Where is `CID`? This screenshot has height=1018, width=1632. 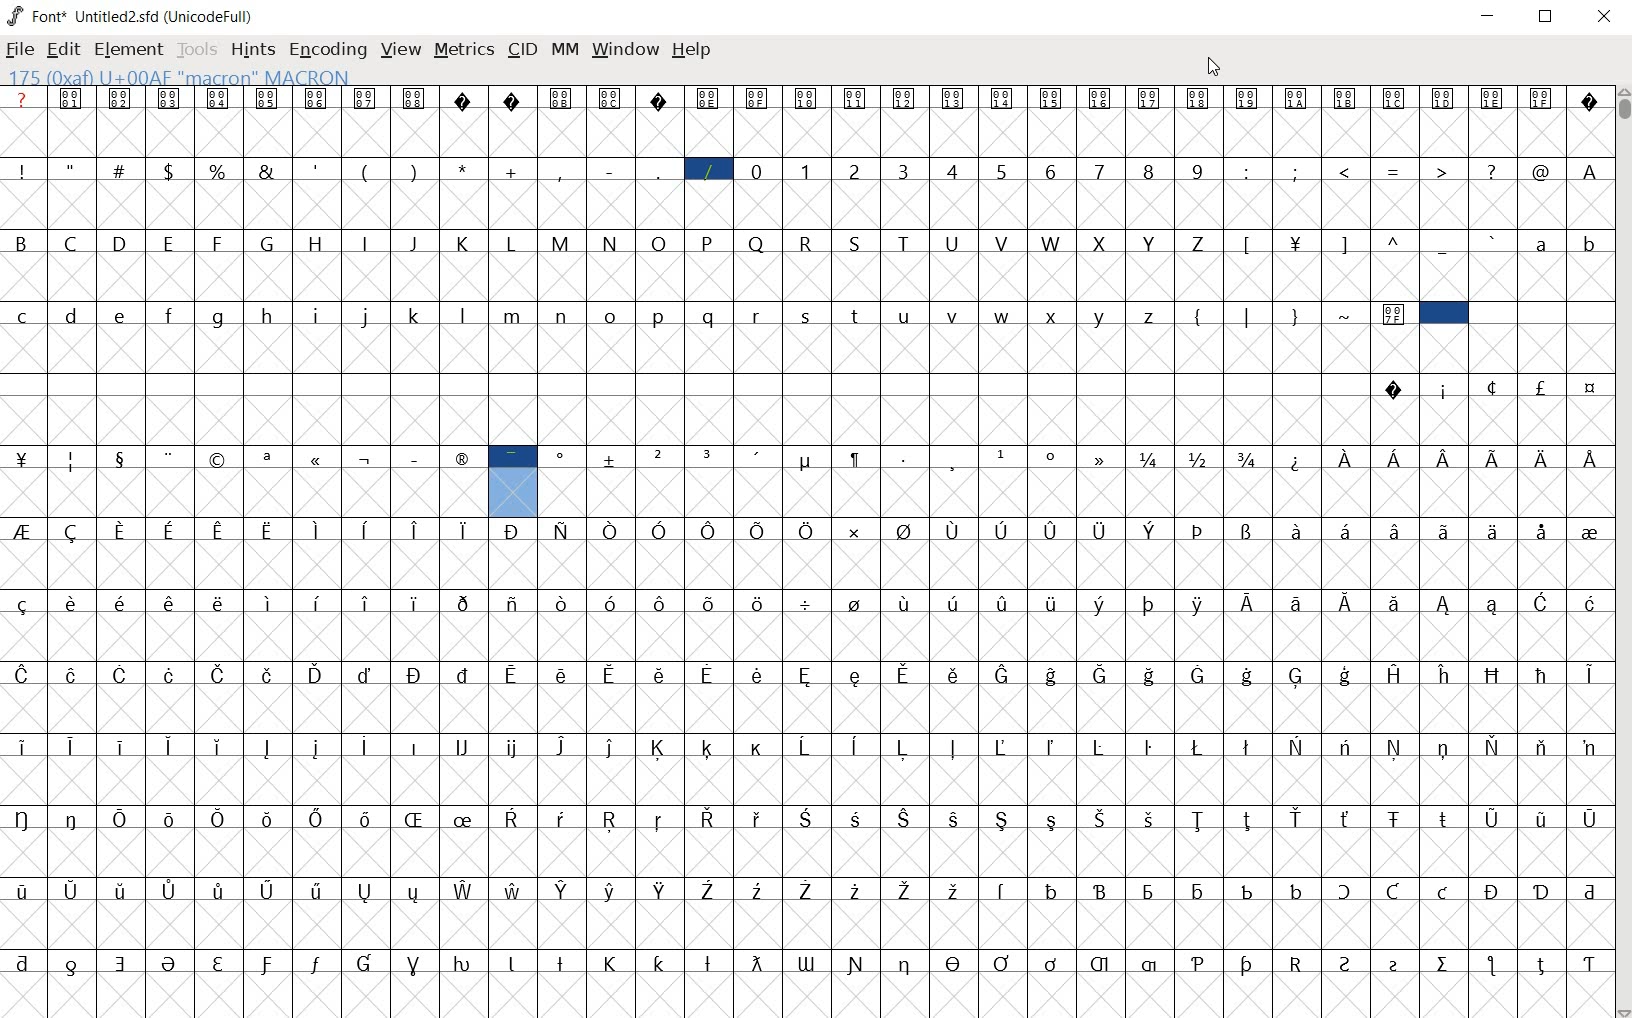 CID is located at coordinates (522, 53).